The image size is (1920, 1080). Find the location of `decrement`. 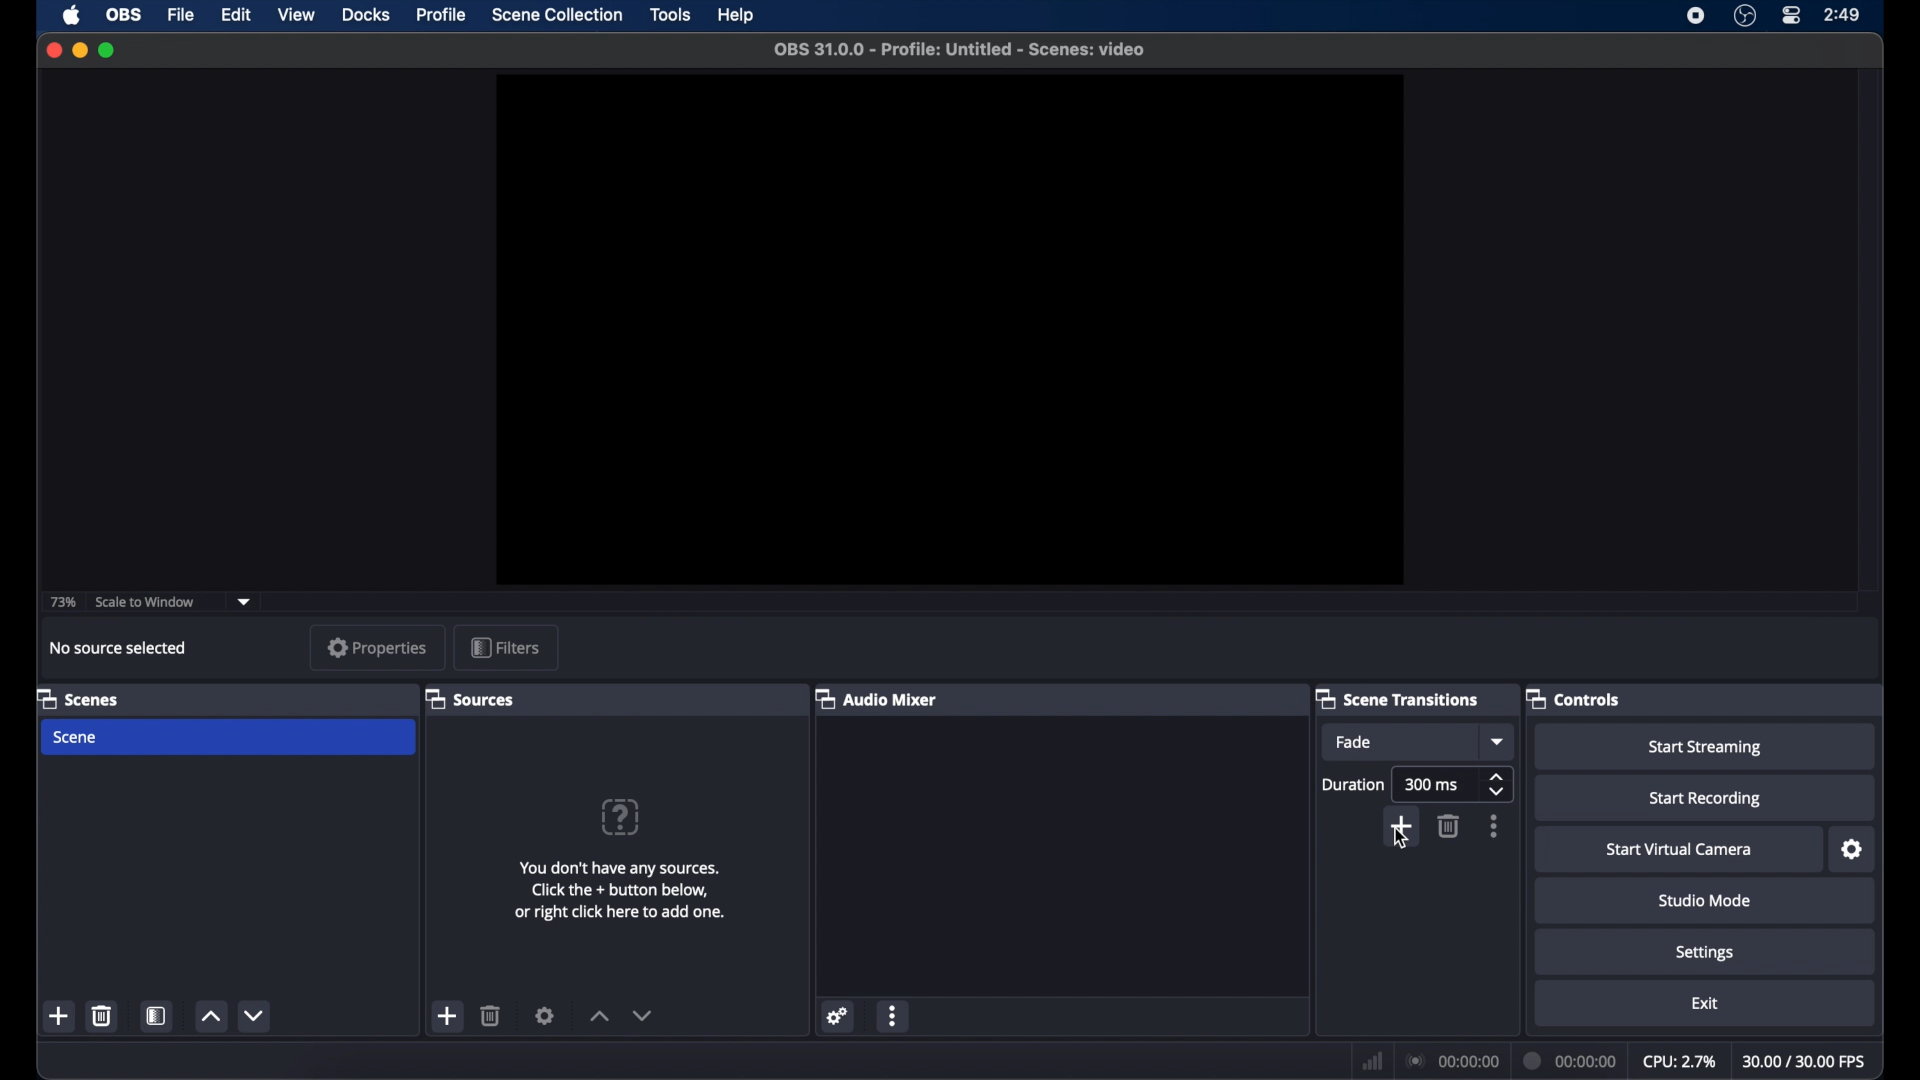

decrement is located at coordinates (644, 1015).